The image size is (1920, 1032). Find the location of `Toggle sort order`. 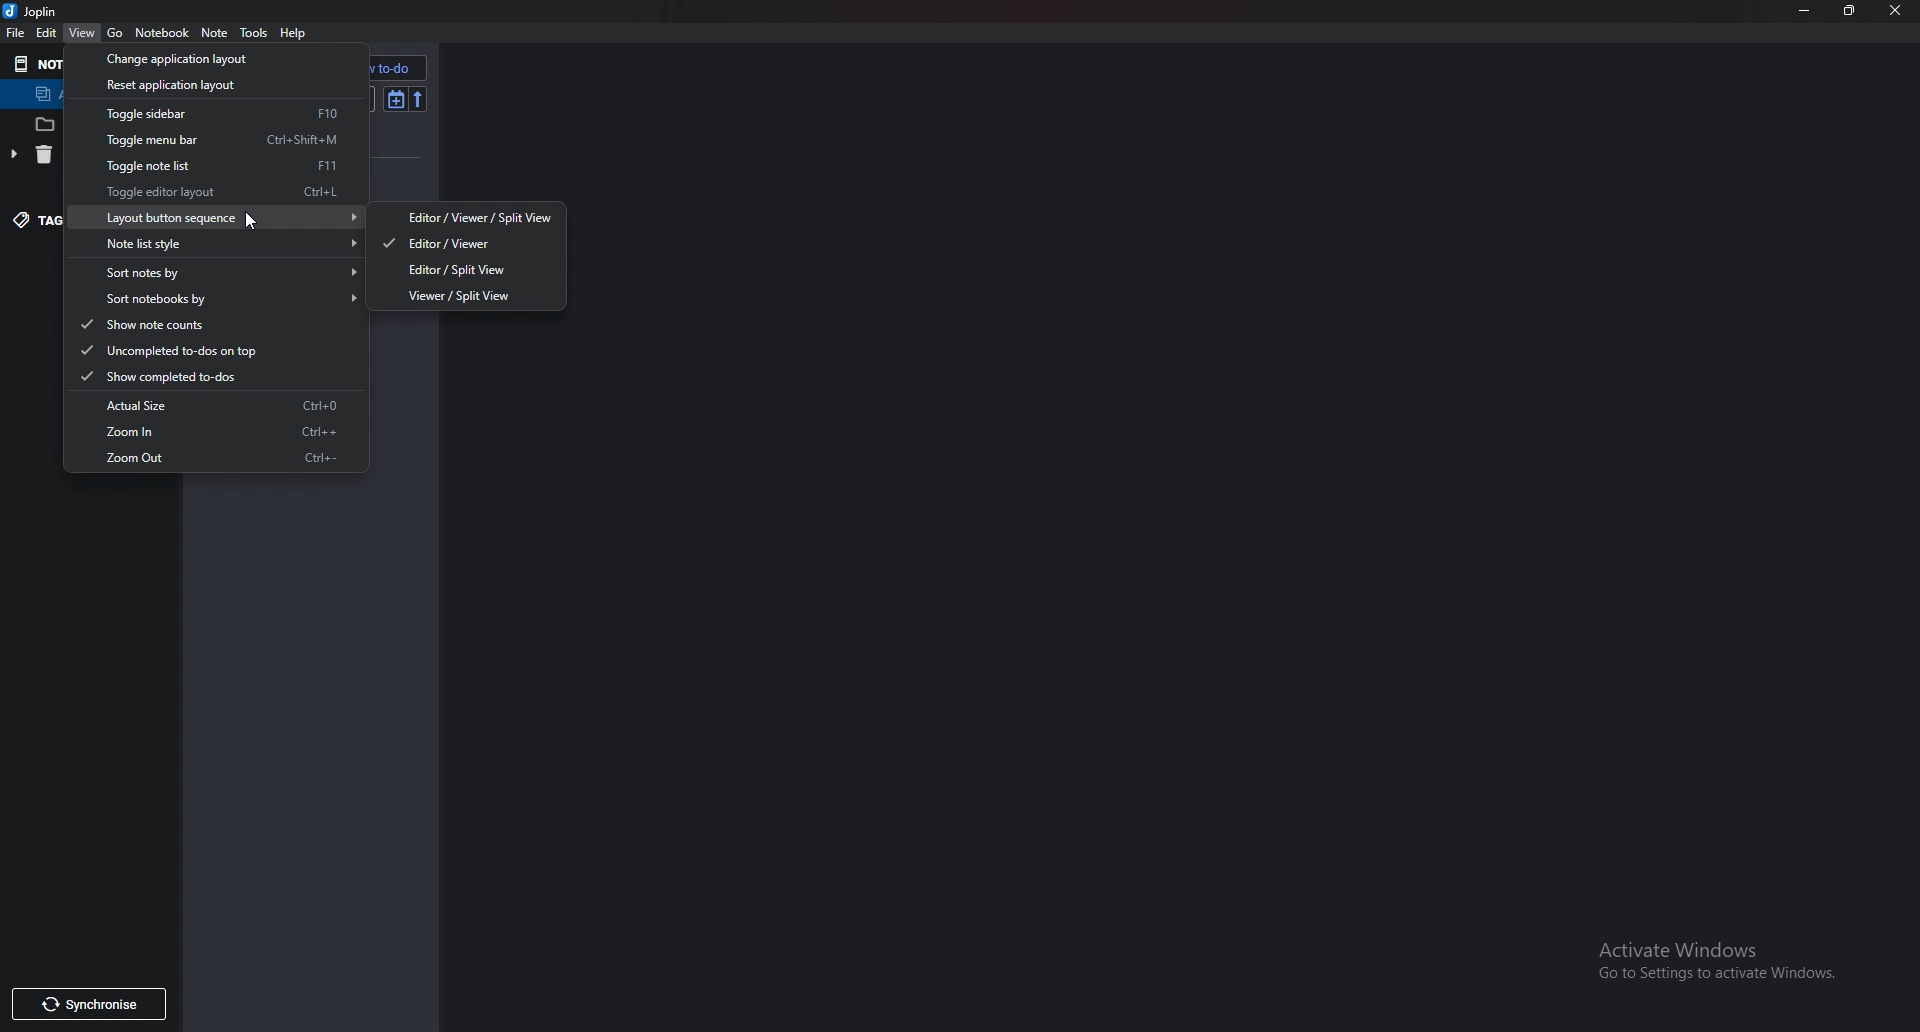

Toggle sort order is located at coordinates (394, 98).